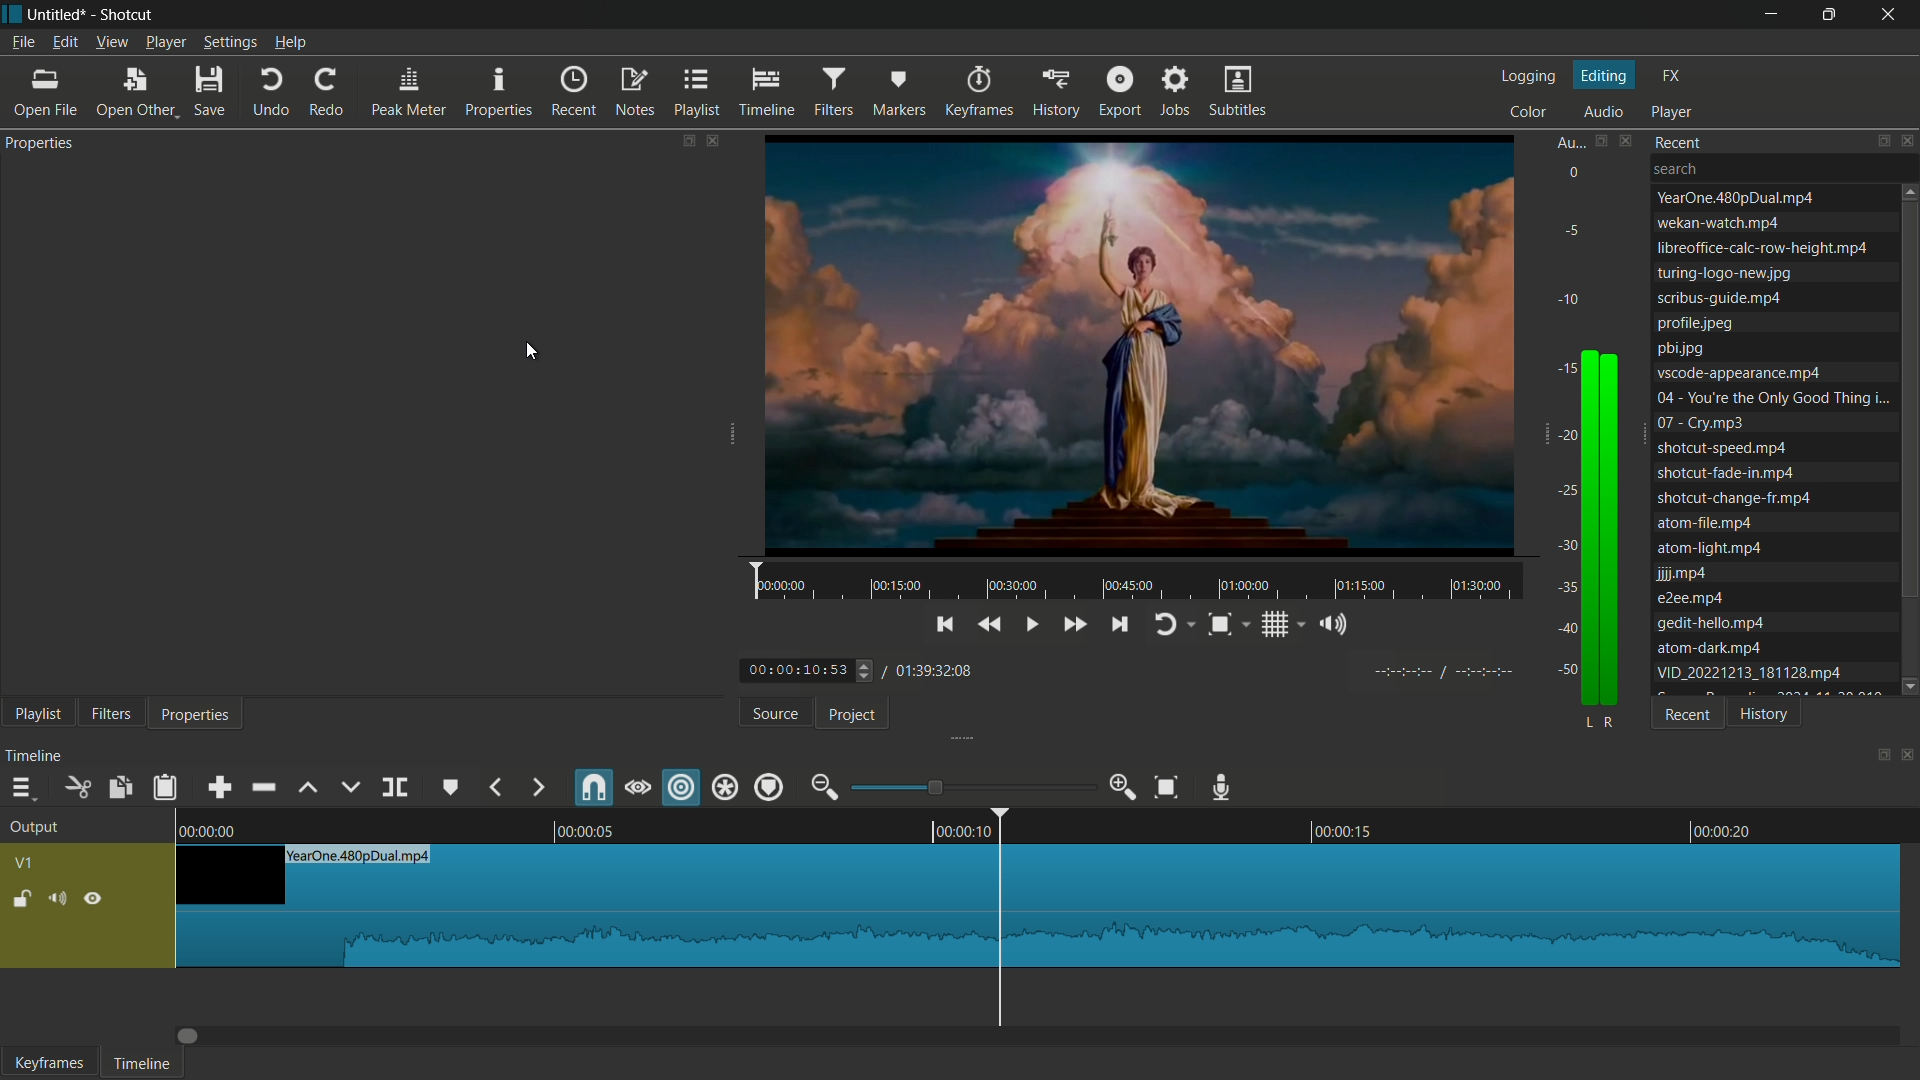 This screenshot has height=1080, width=1920. Describe the element at coordinates (1723, 274) in the screenshot. I see `file-4` at that location.